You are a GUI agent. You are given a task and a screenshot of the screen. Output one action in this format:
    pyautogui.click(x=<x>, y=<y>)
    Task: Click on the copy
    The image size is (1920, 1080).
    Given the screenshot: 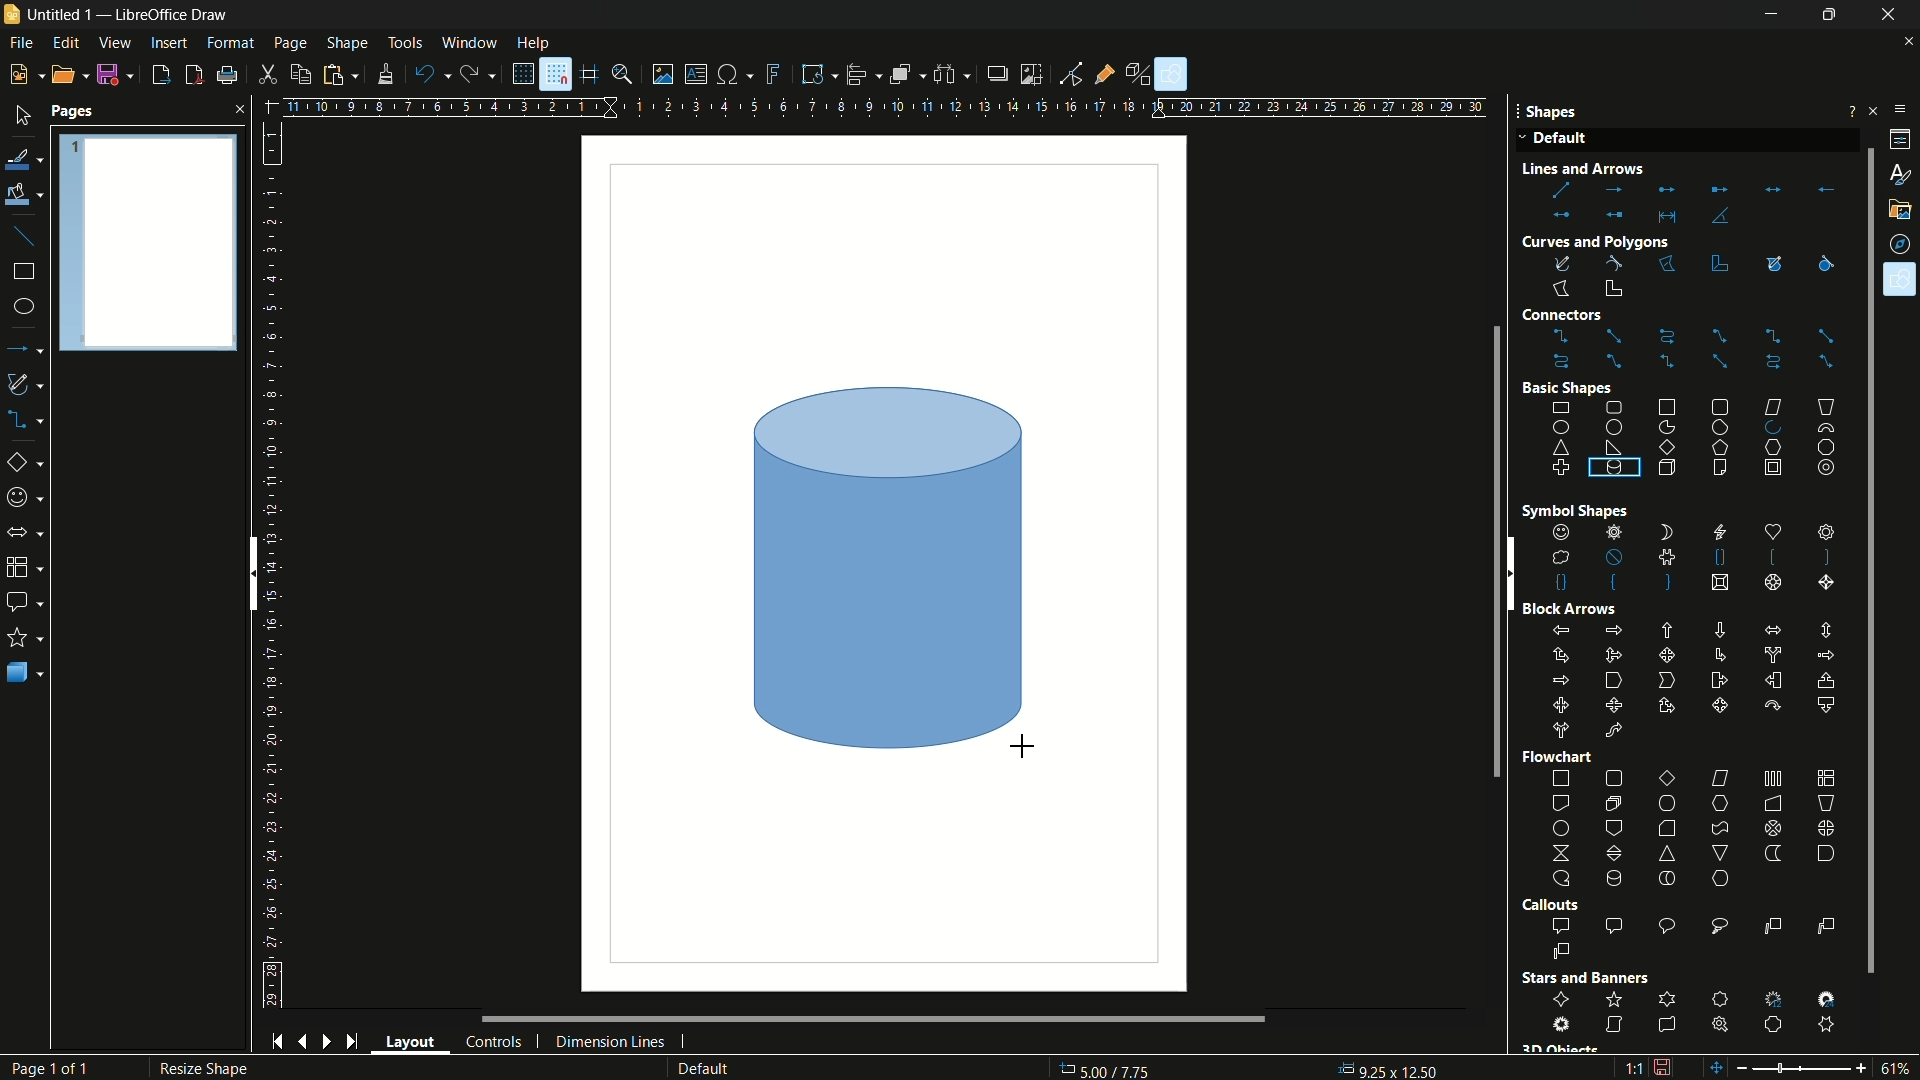 What is the action you would take?
    pyautogui.click(x=302, y=75)
    